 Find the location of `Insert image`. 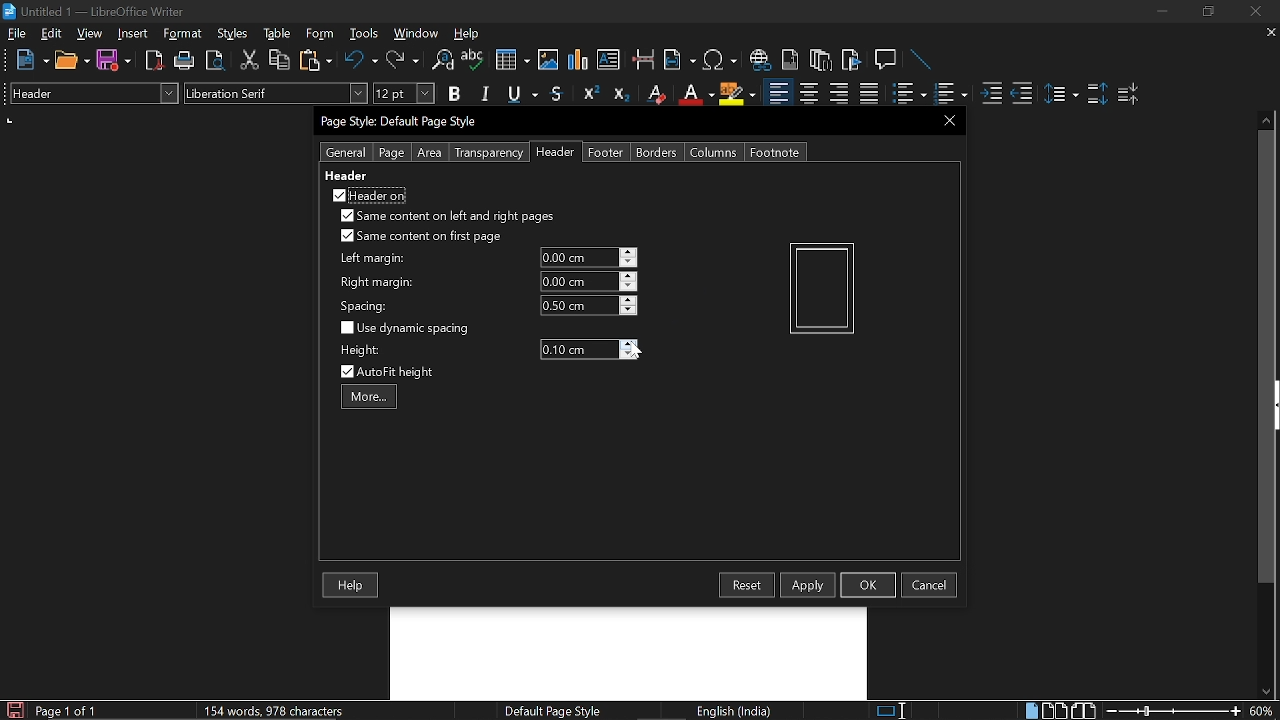

Insert image is located at coordinates (550, 59).